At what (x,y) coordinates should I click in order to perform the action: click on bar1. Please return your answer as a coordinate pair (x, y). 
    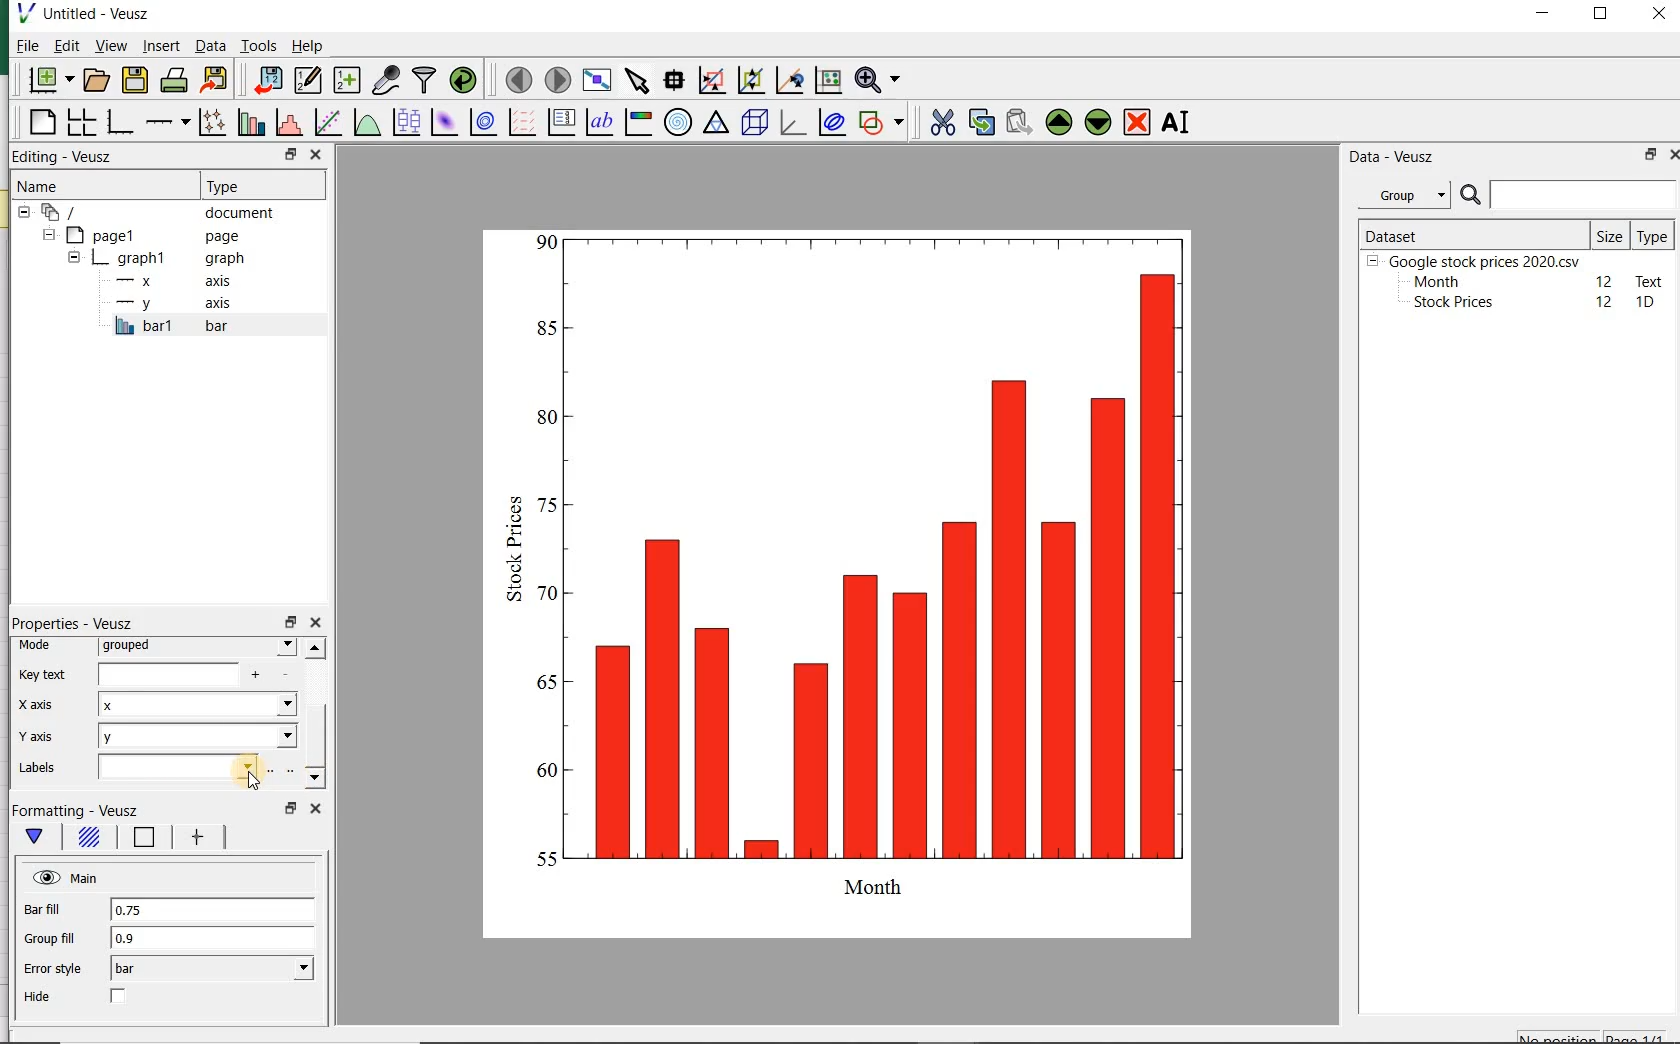
    Looking at the image, I should click on (168, 327).